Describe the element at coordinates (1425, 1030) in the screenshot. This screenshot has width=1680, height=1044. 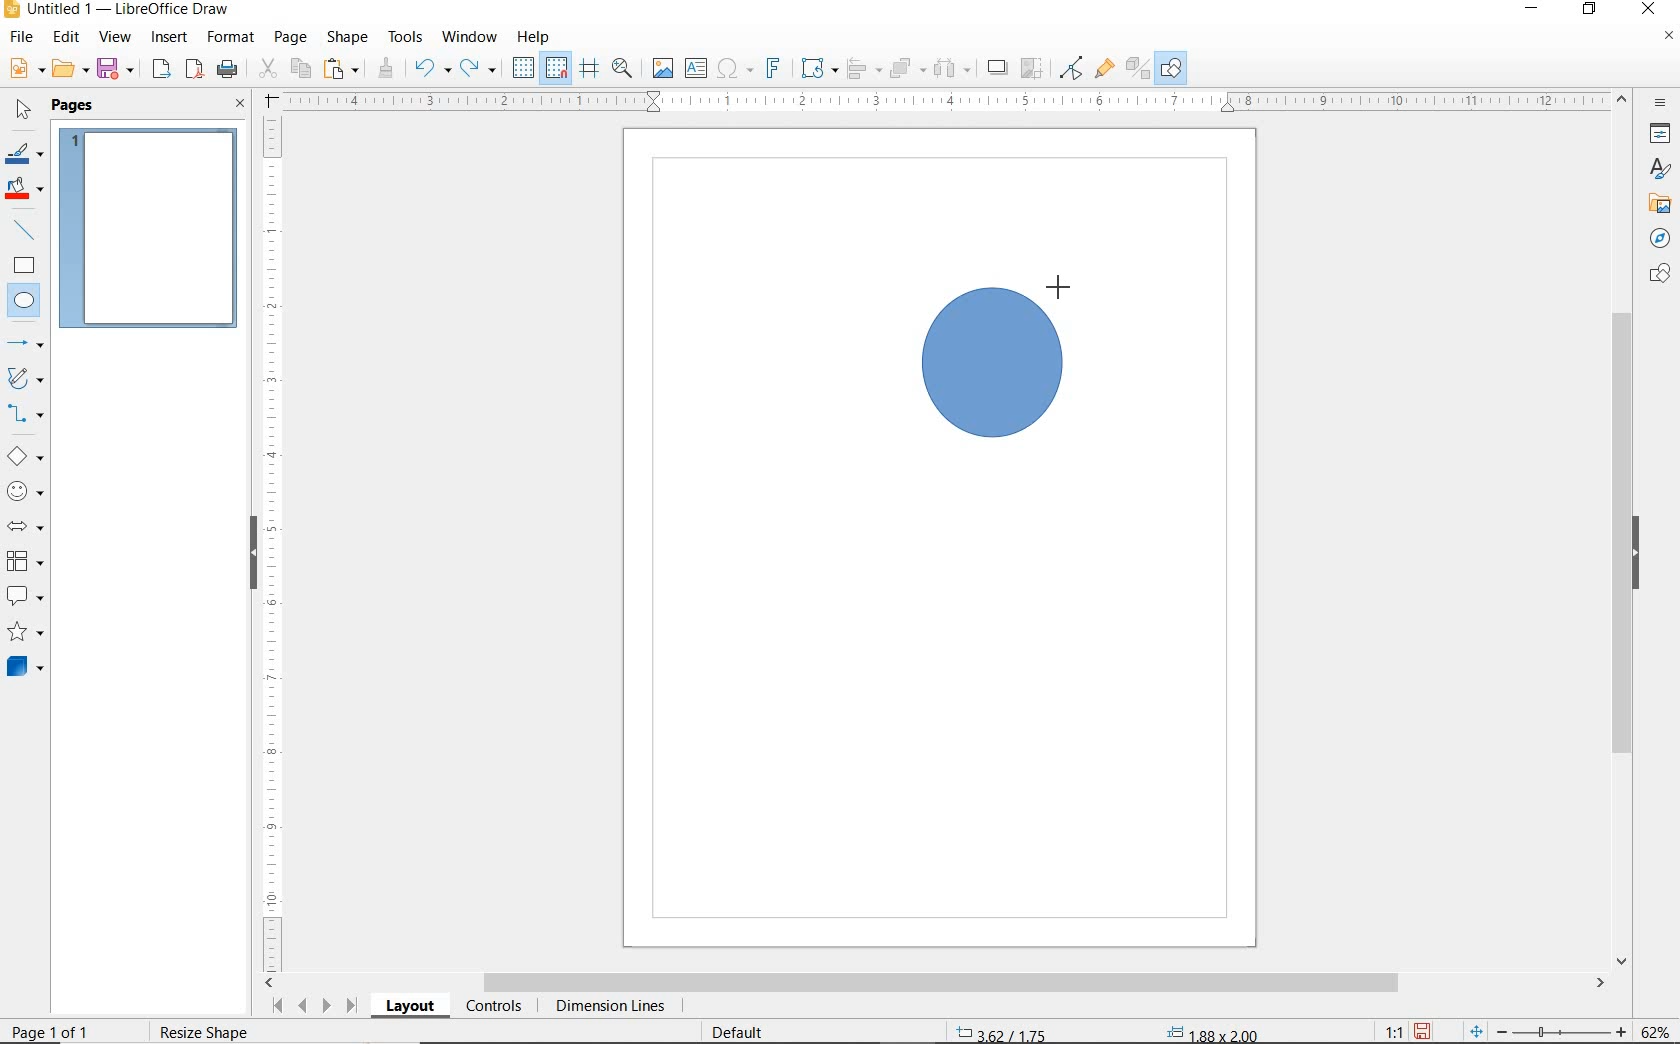
I see `SAVE` at that location.